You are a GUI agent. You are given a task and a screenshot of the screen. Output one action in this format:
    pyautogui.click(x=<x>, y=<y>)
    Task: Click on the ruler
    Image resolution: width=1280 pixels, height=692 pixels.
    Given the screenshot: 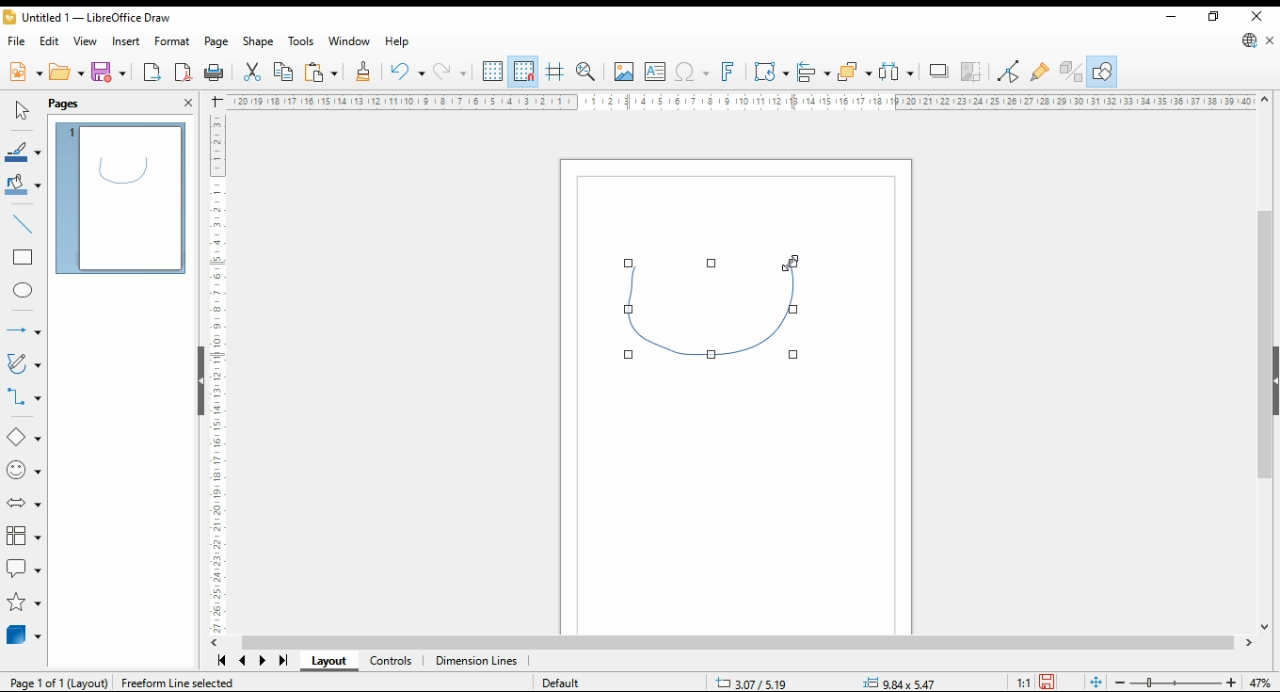 What is the action you would take?
    pyautogui.click(x=214, y=373)
    